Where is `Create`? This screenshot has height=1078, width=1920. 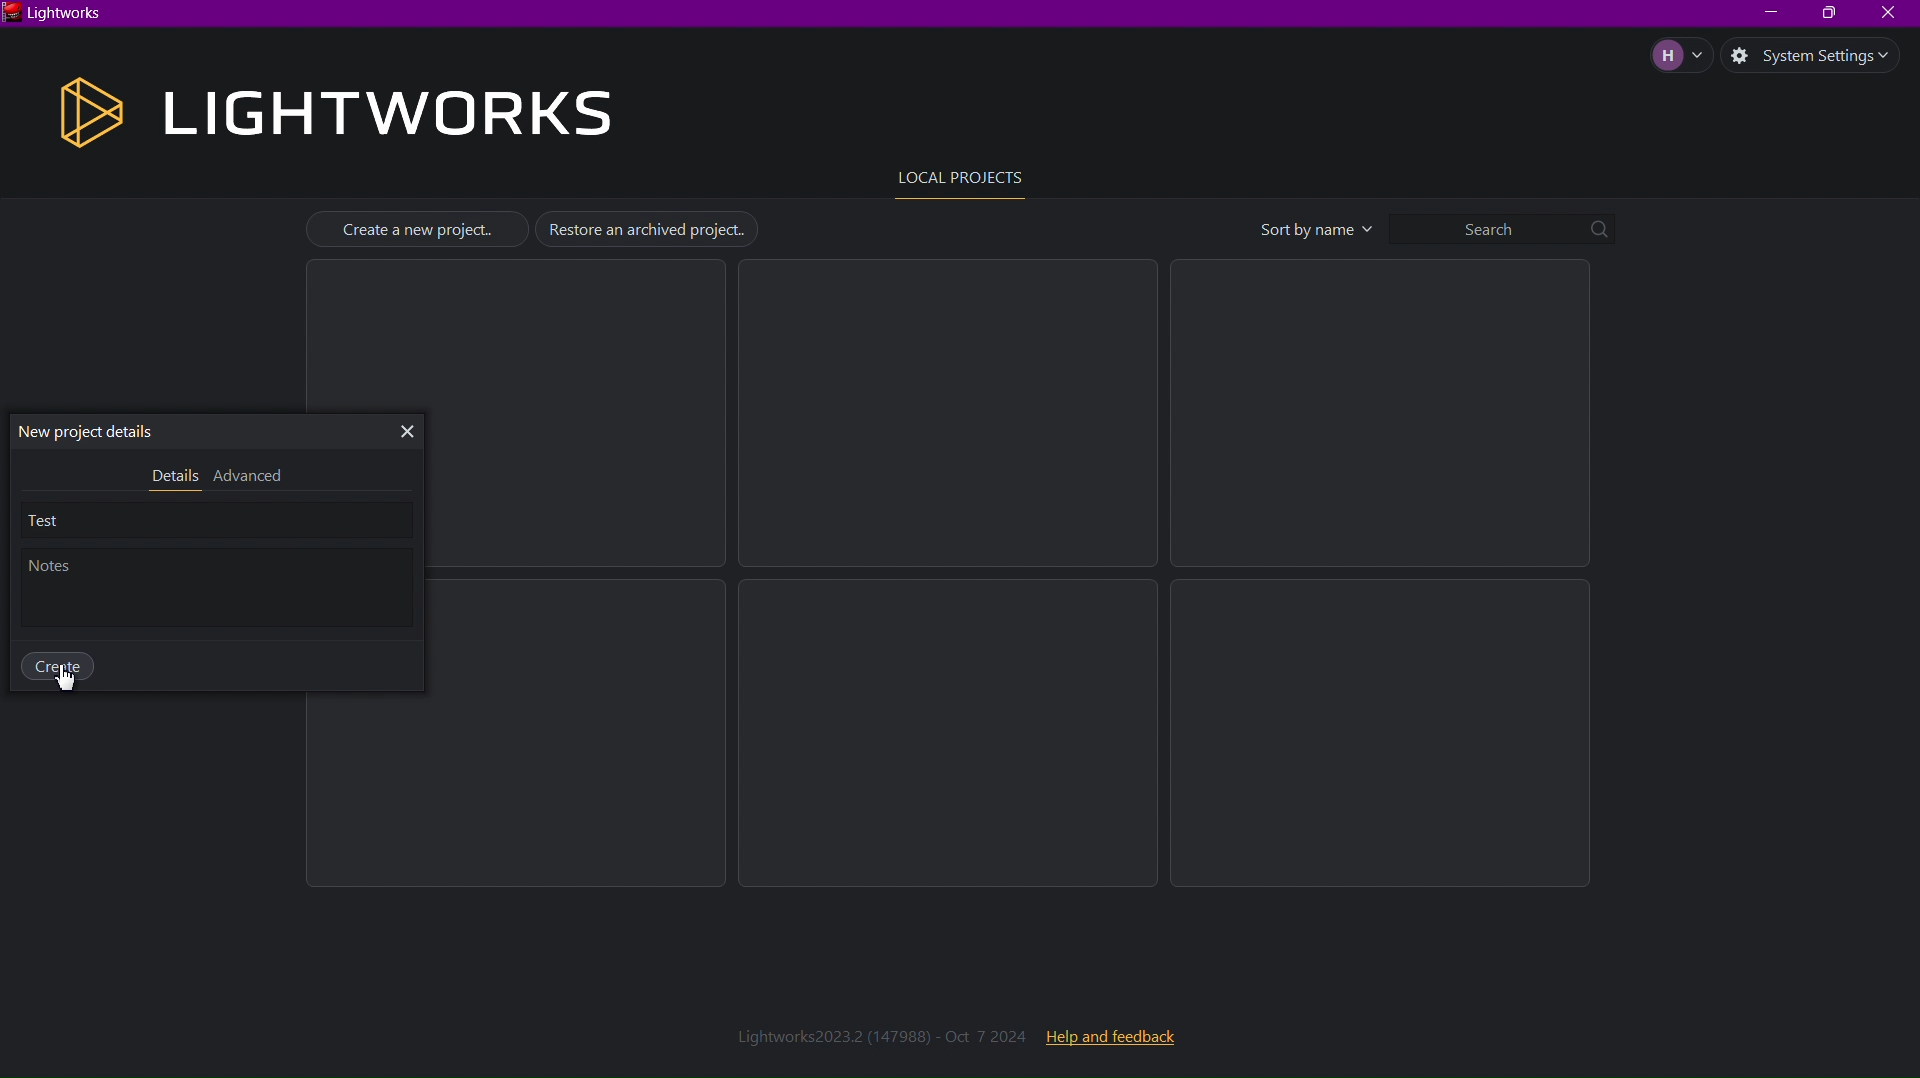
Create is located at coordinates (56, 666).